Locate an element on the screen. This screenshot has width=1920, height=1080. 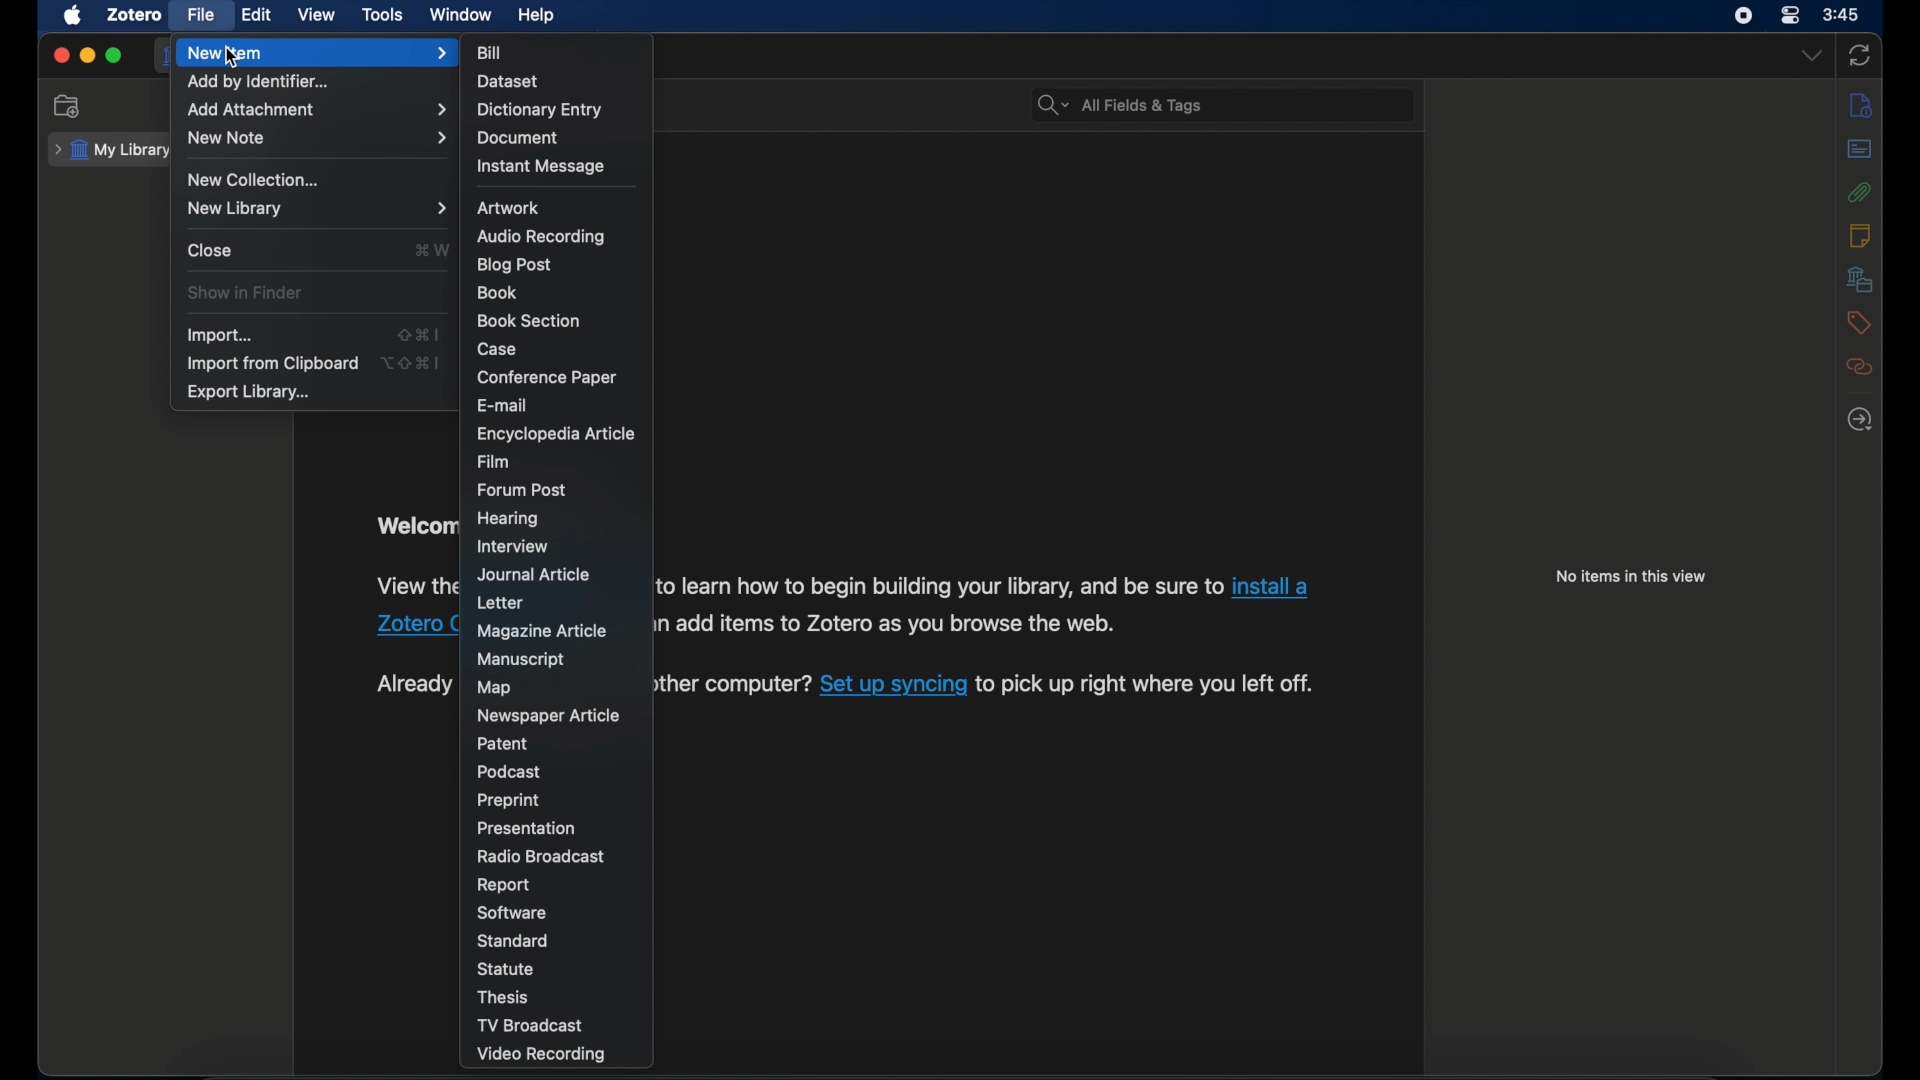
document is located at coordinates (521, 138).